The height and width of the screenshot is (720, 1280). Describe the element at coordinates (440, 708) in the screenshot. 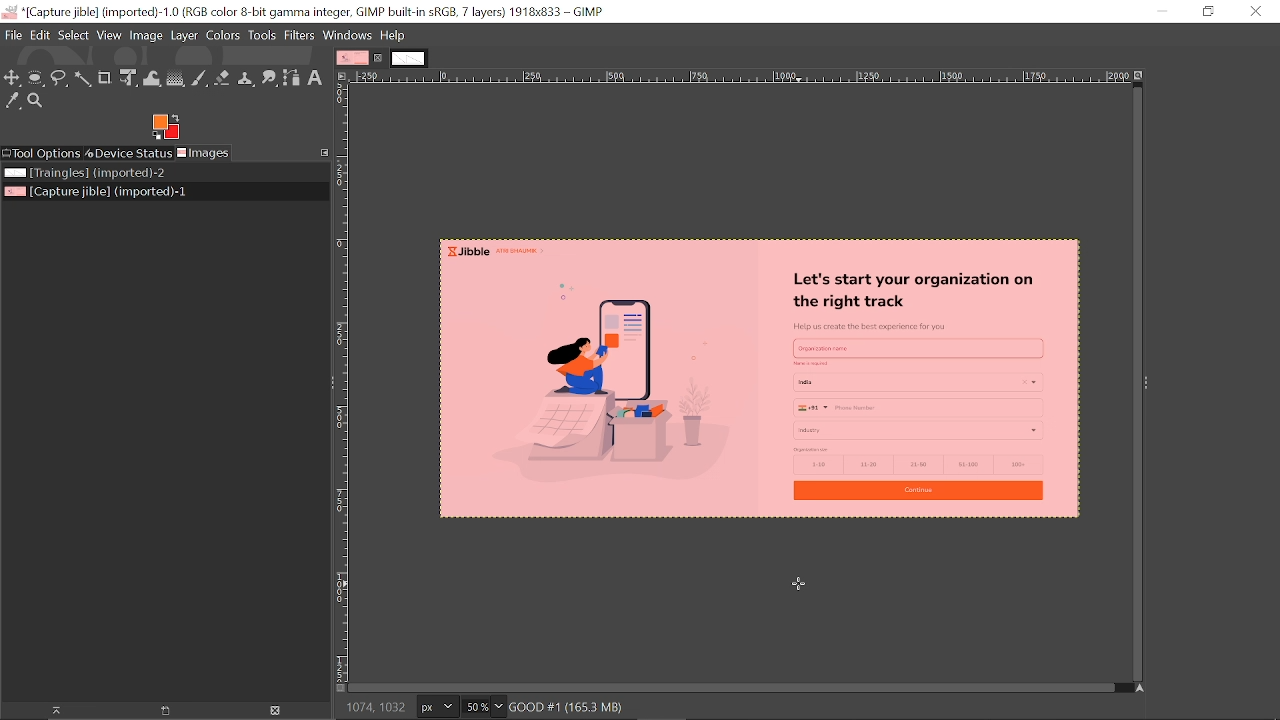

I see `Current image format` at that location.